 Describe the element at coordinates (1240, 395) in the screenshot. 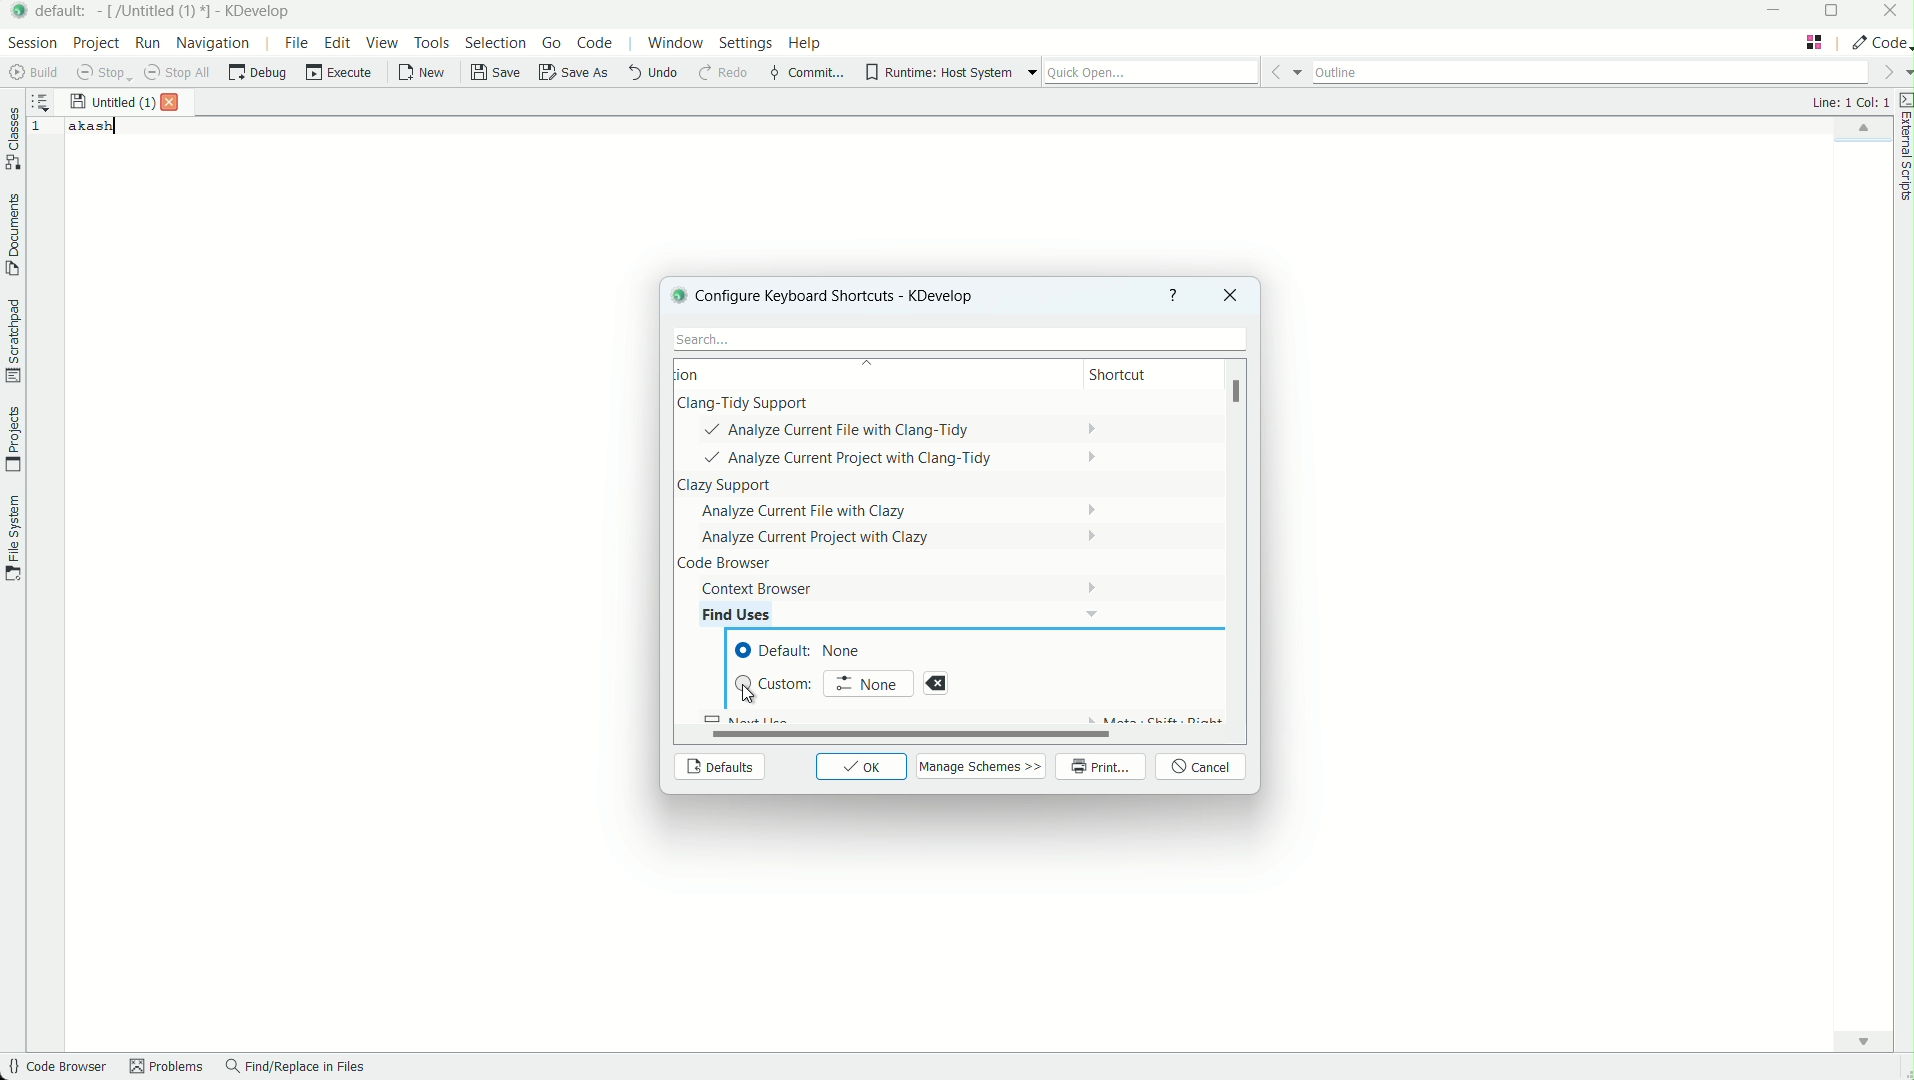

I see `scroll bar` at that location.